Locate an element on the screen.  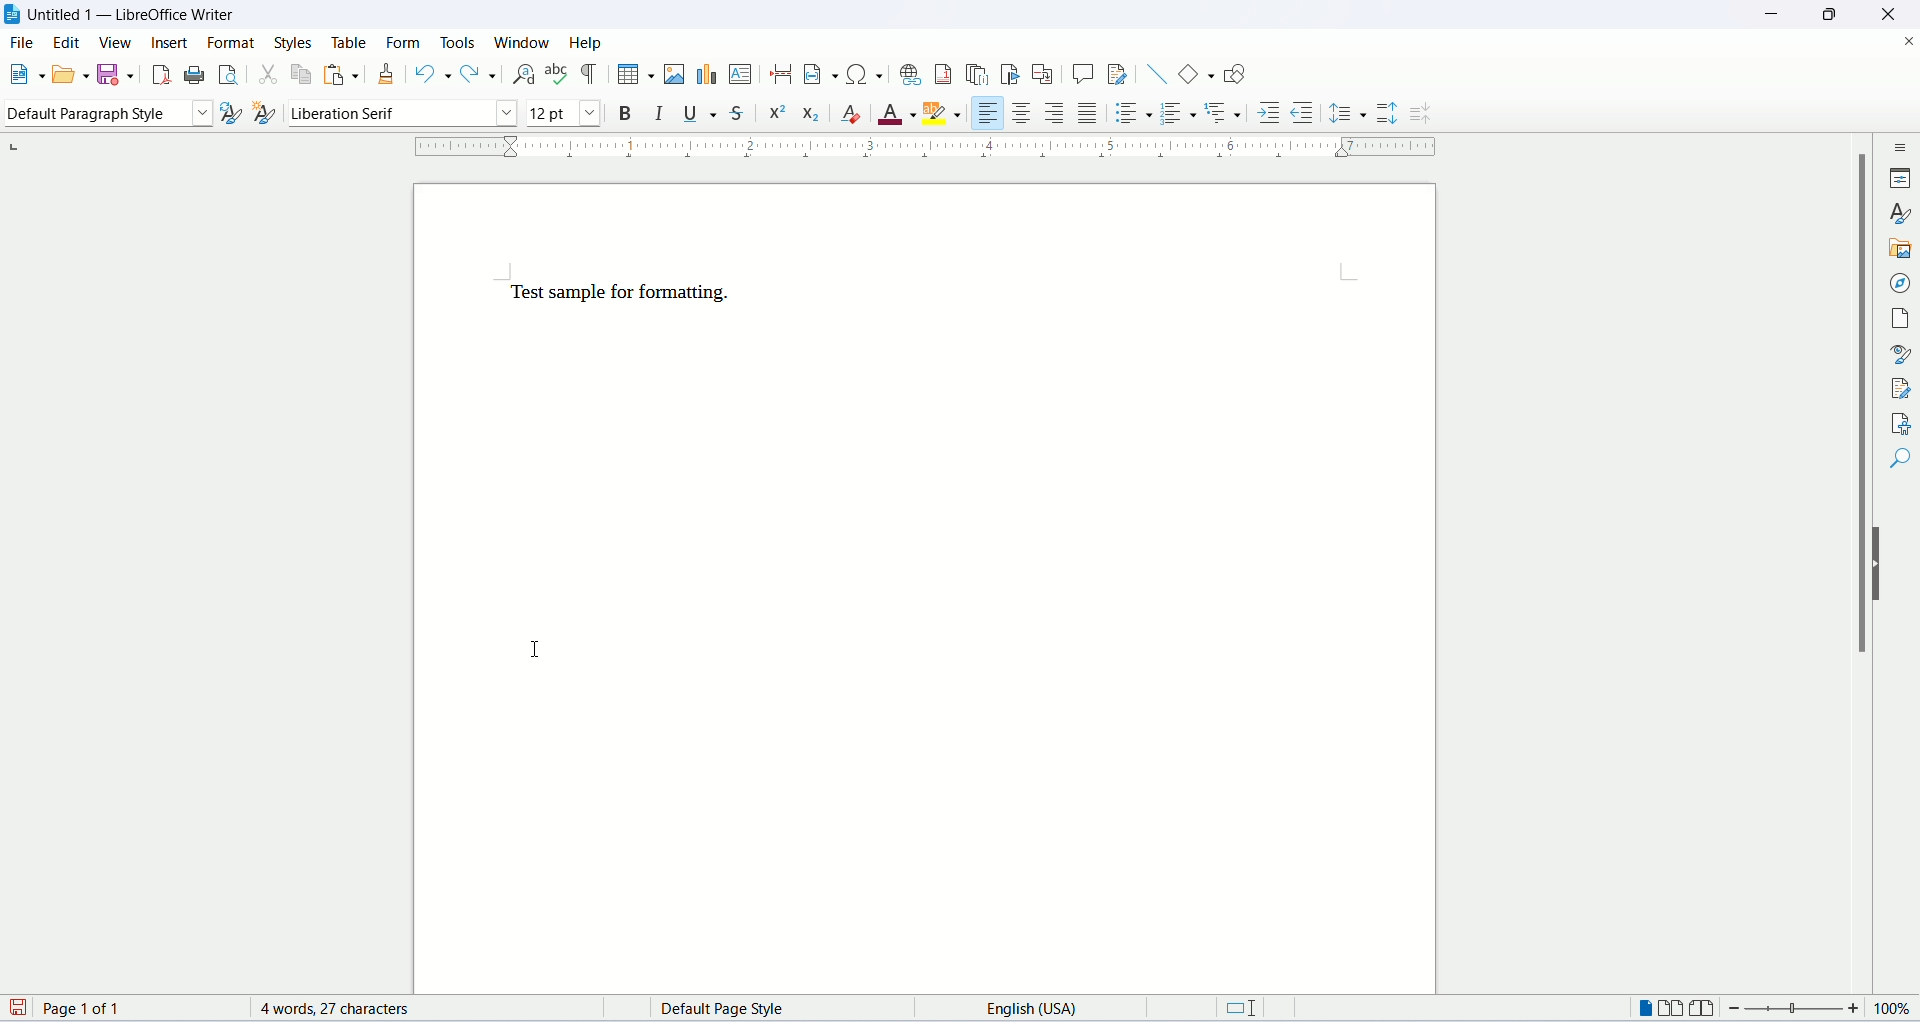
align right is located at coordinates (1057, 112).